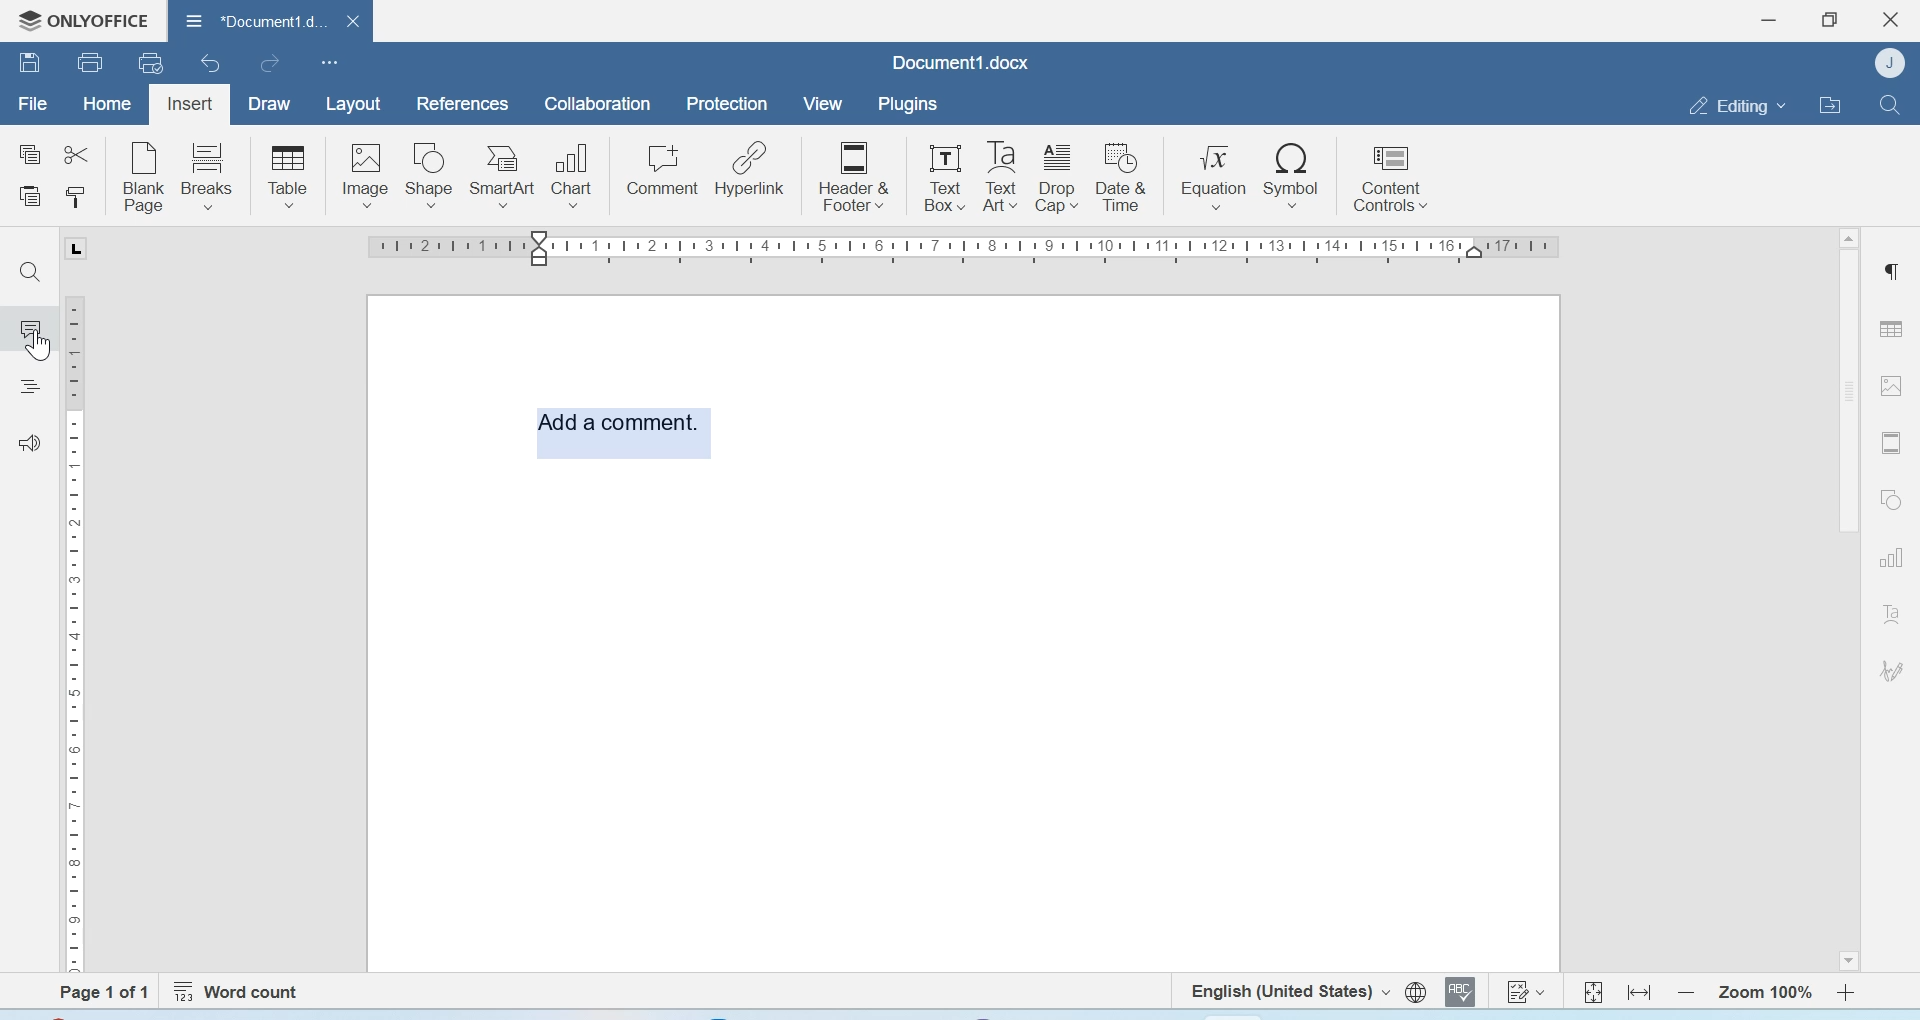 The height and width of the screenshot is (1020, 1920). I want to click on Editing, so click(1736, 105).